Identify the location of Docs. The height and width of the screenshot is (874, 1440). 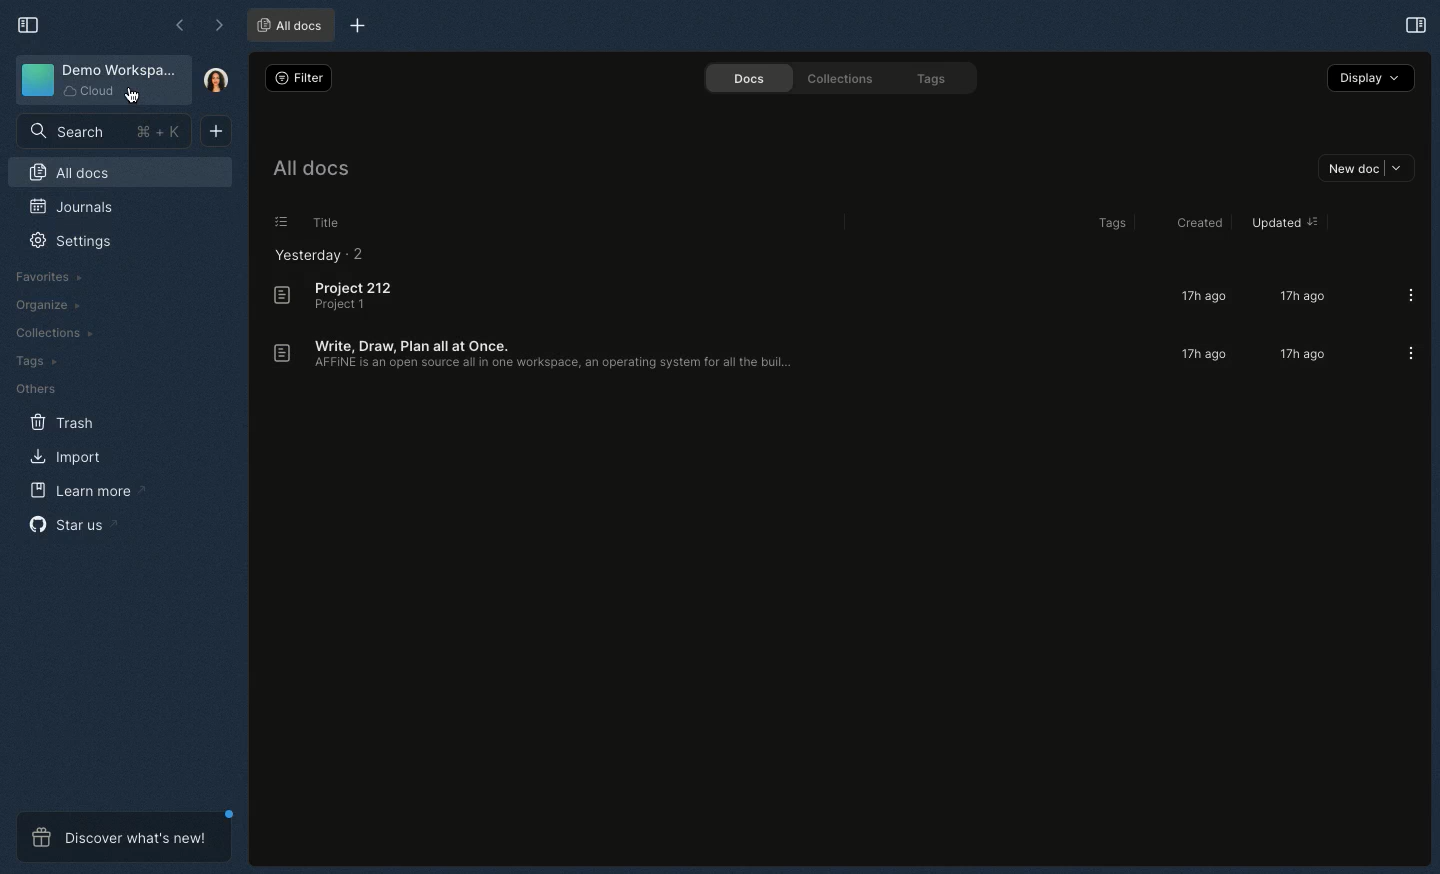
(742, 79).